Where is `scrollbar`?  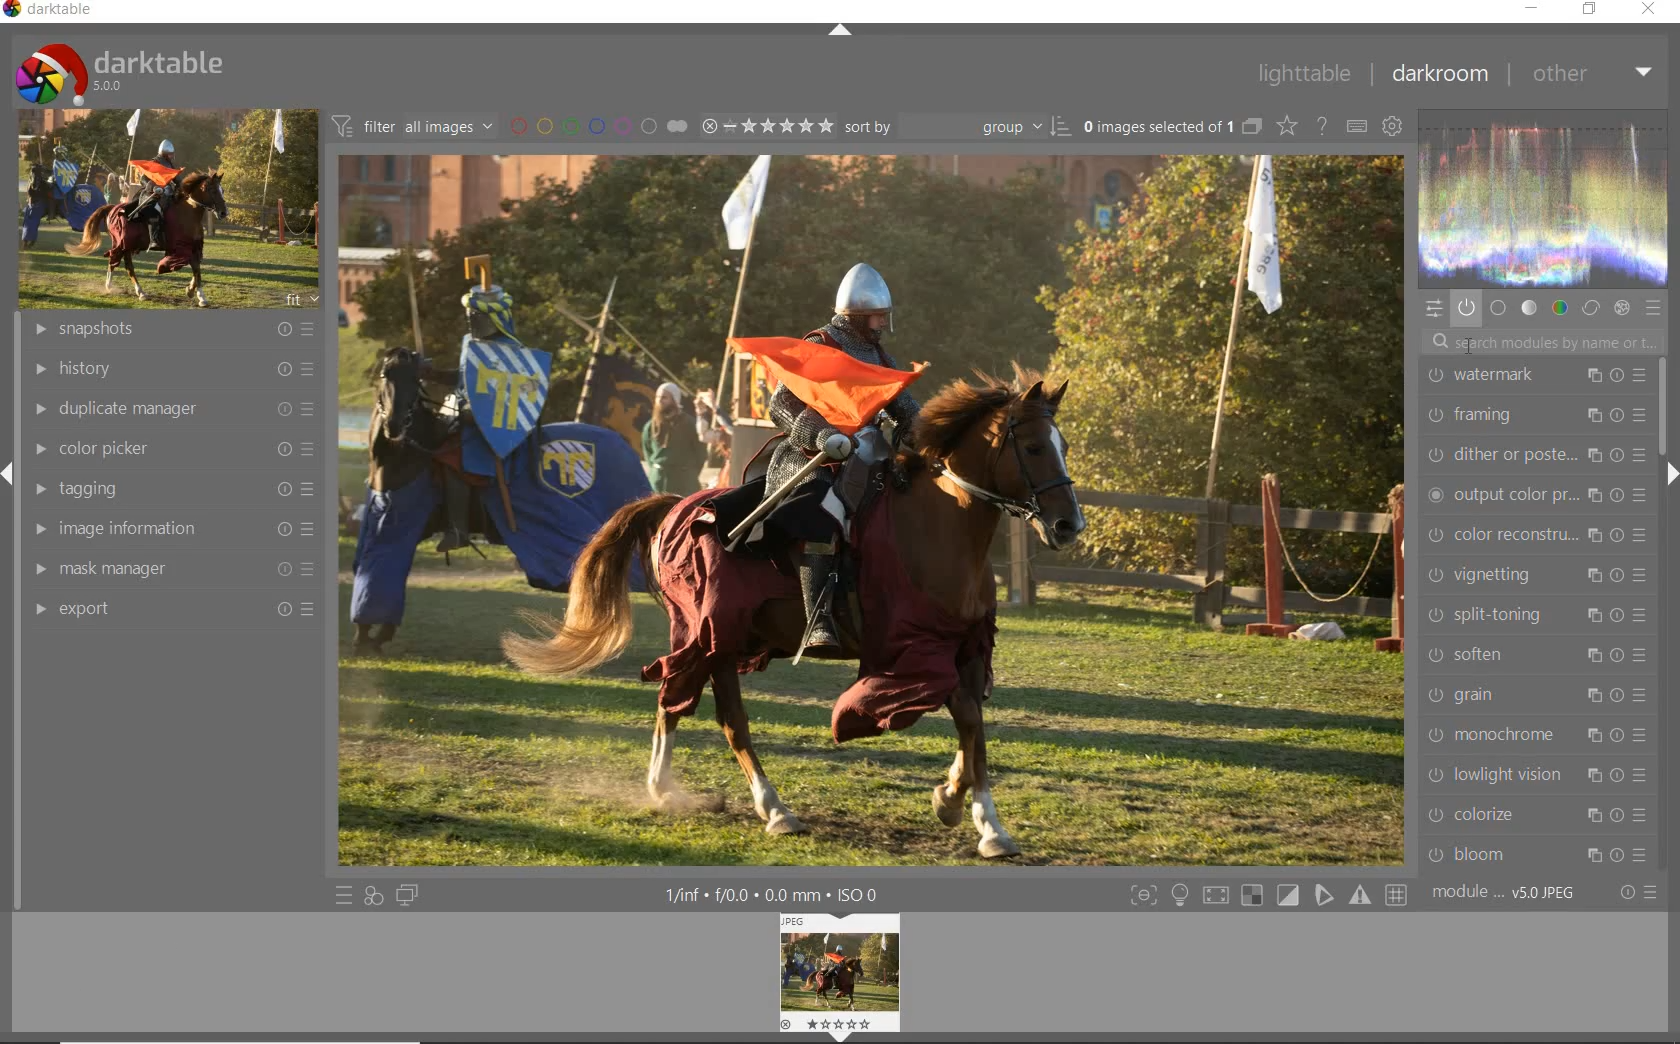
scrollbar is located at coordinates (1661, 406).